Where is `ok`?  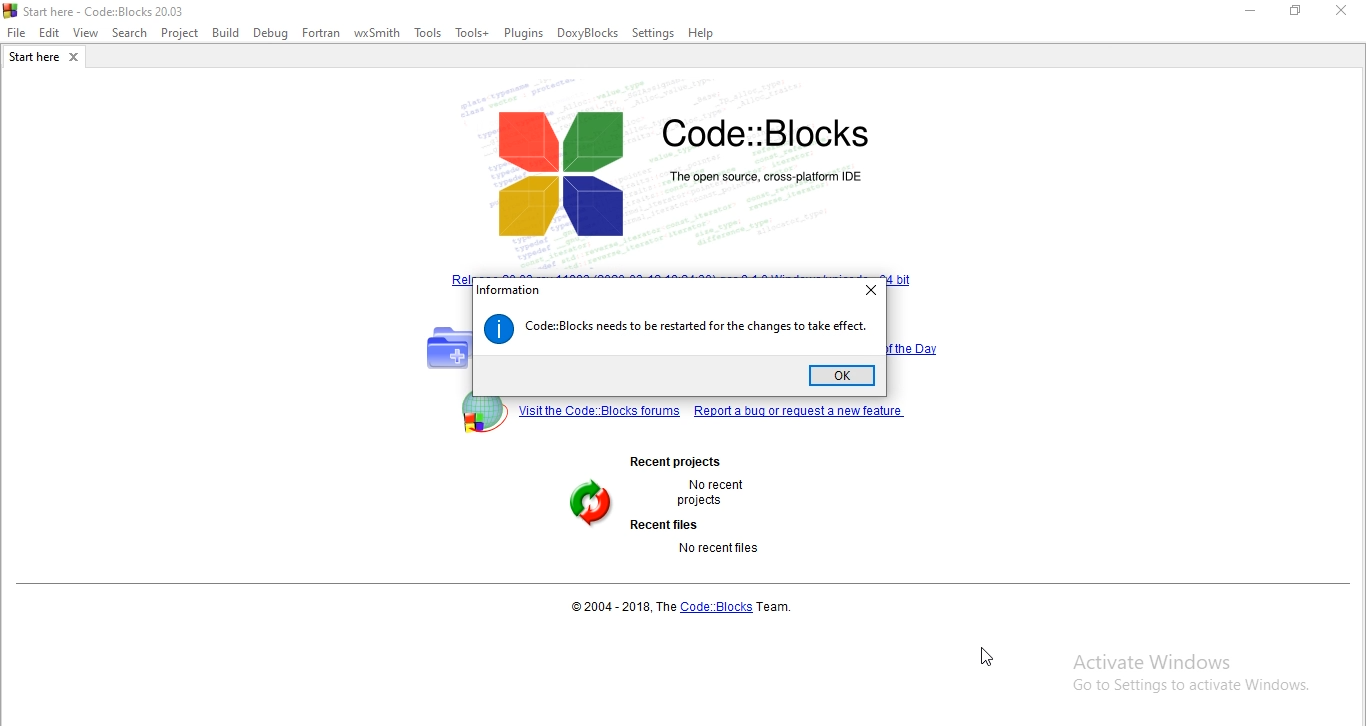 ok is located at coordinates (847, 377).